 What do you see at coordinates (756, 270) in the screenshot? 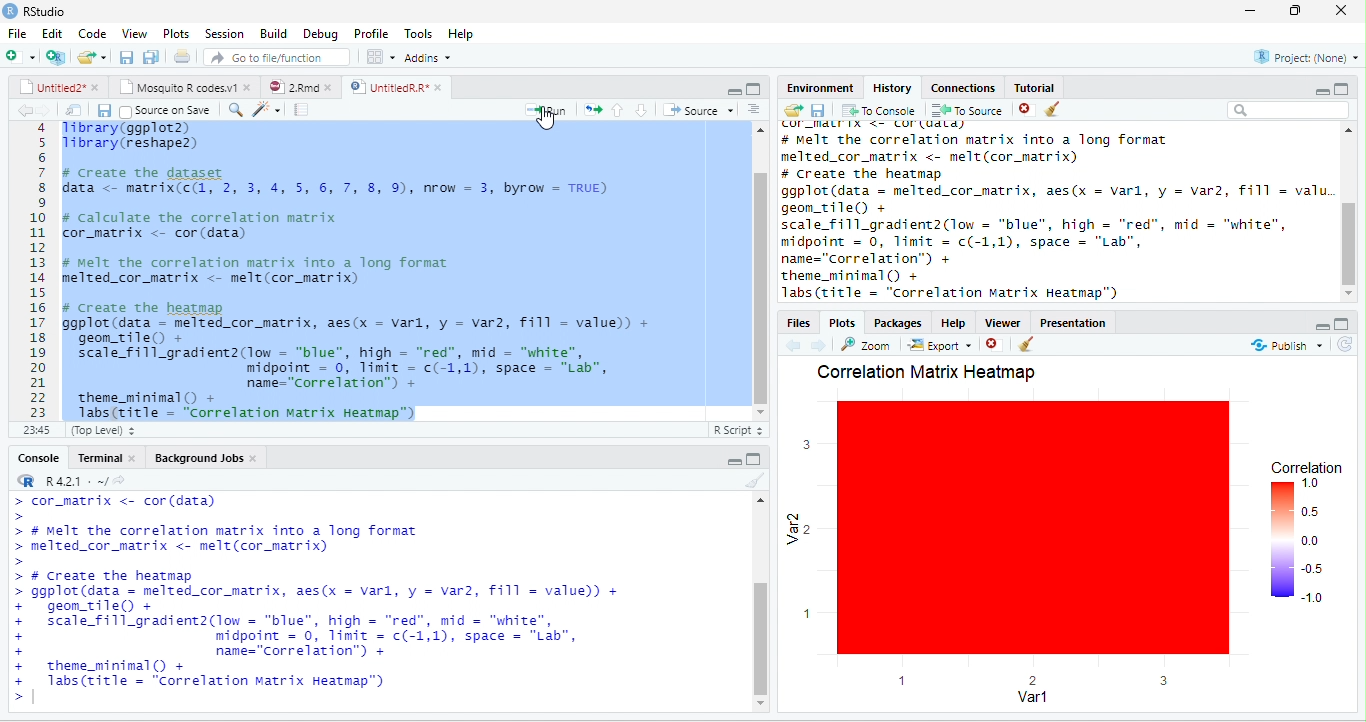
I see `slidebar` at bounding box center [756, 270].